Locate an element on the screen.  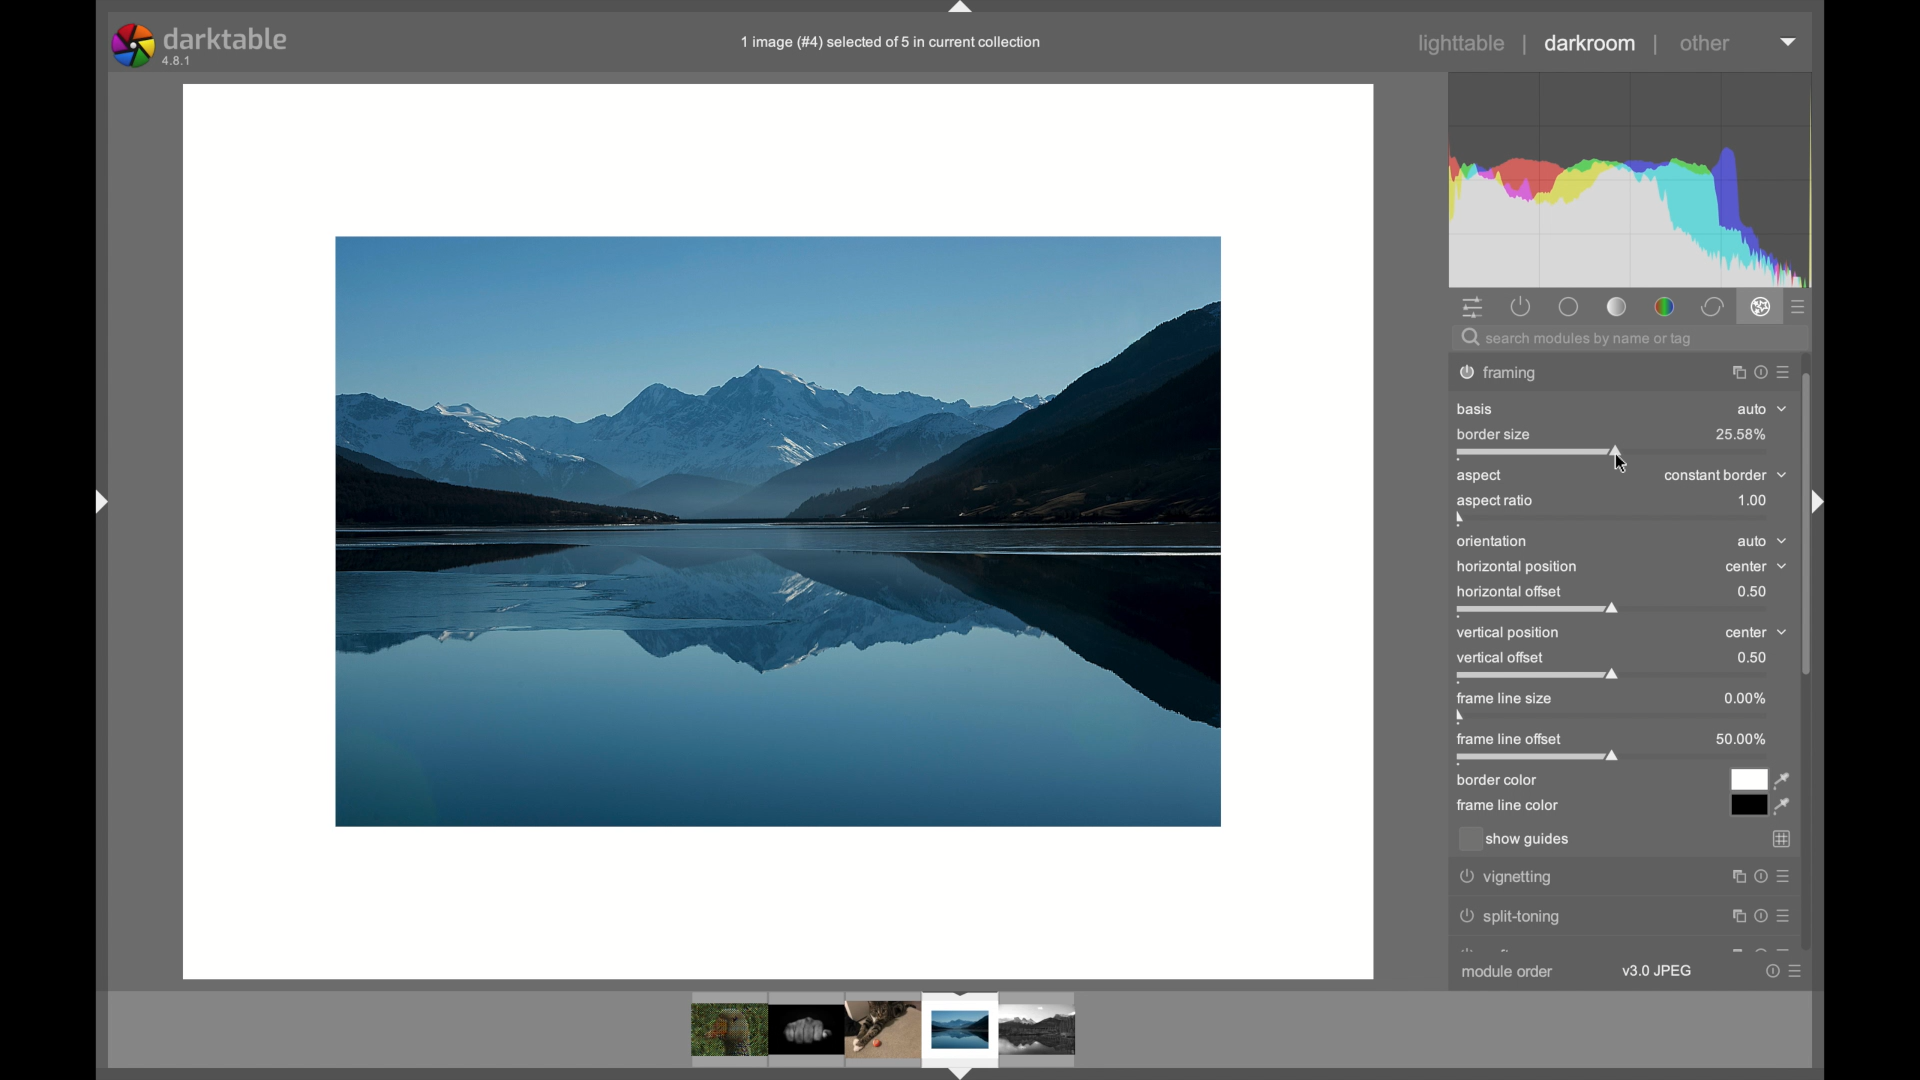
module order is located at coordinates (1508, 969).